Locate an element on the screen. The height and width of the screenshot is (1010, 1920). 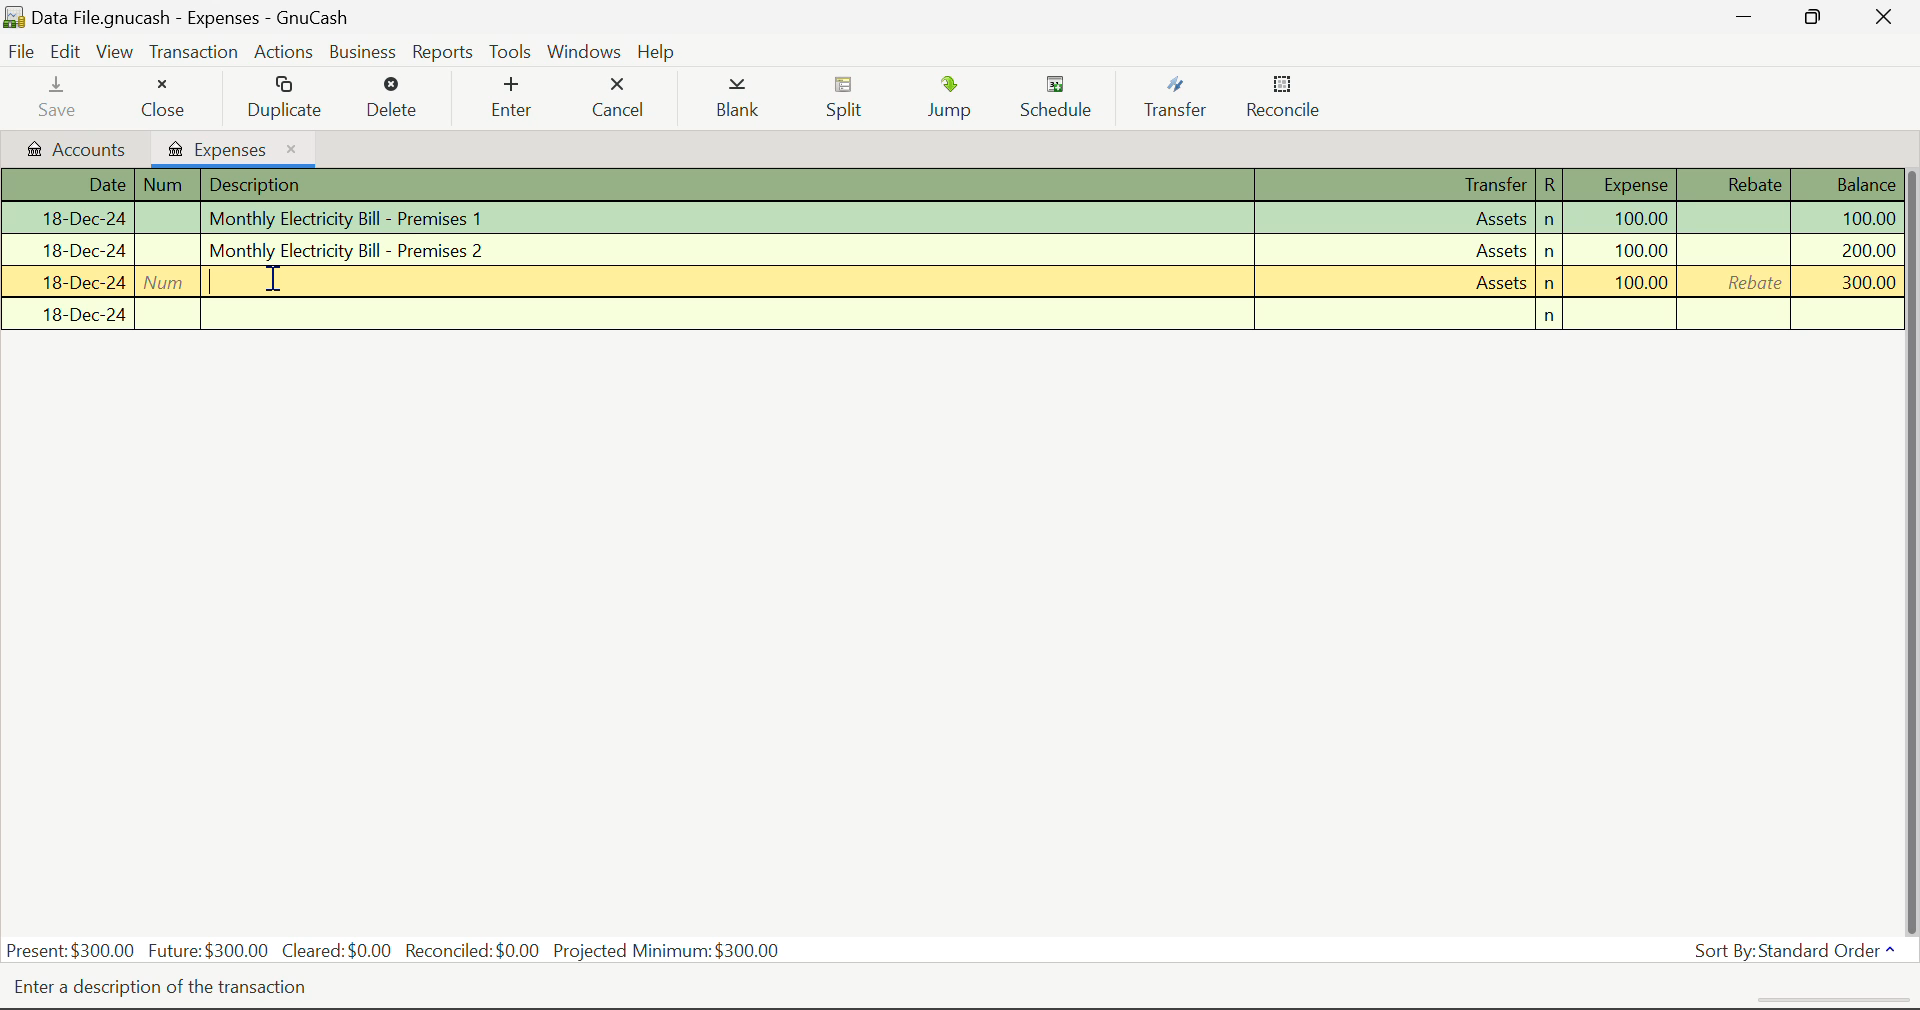
Transaction with no Comments is located at coordinates (961, 281).